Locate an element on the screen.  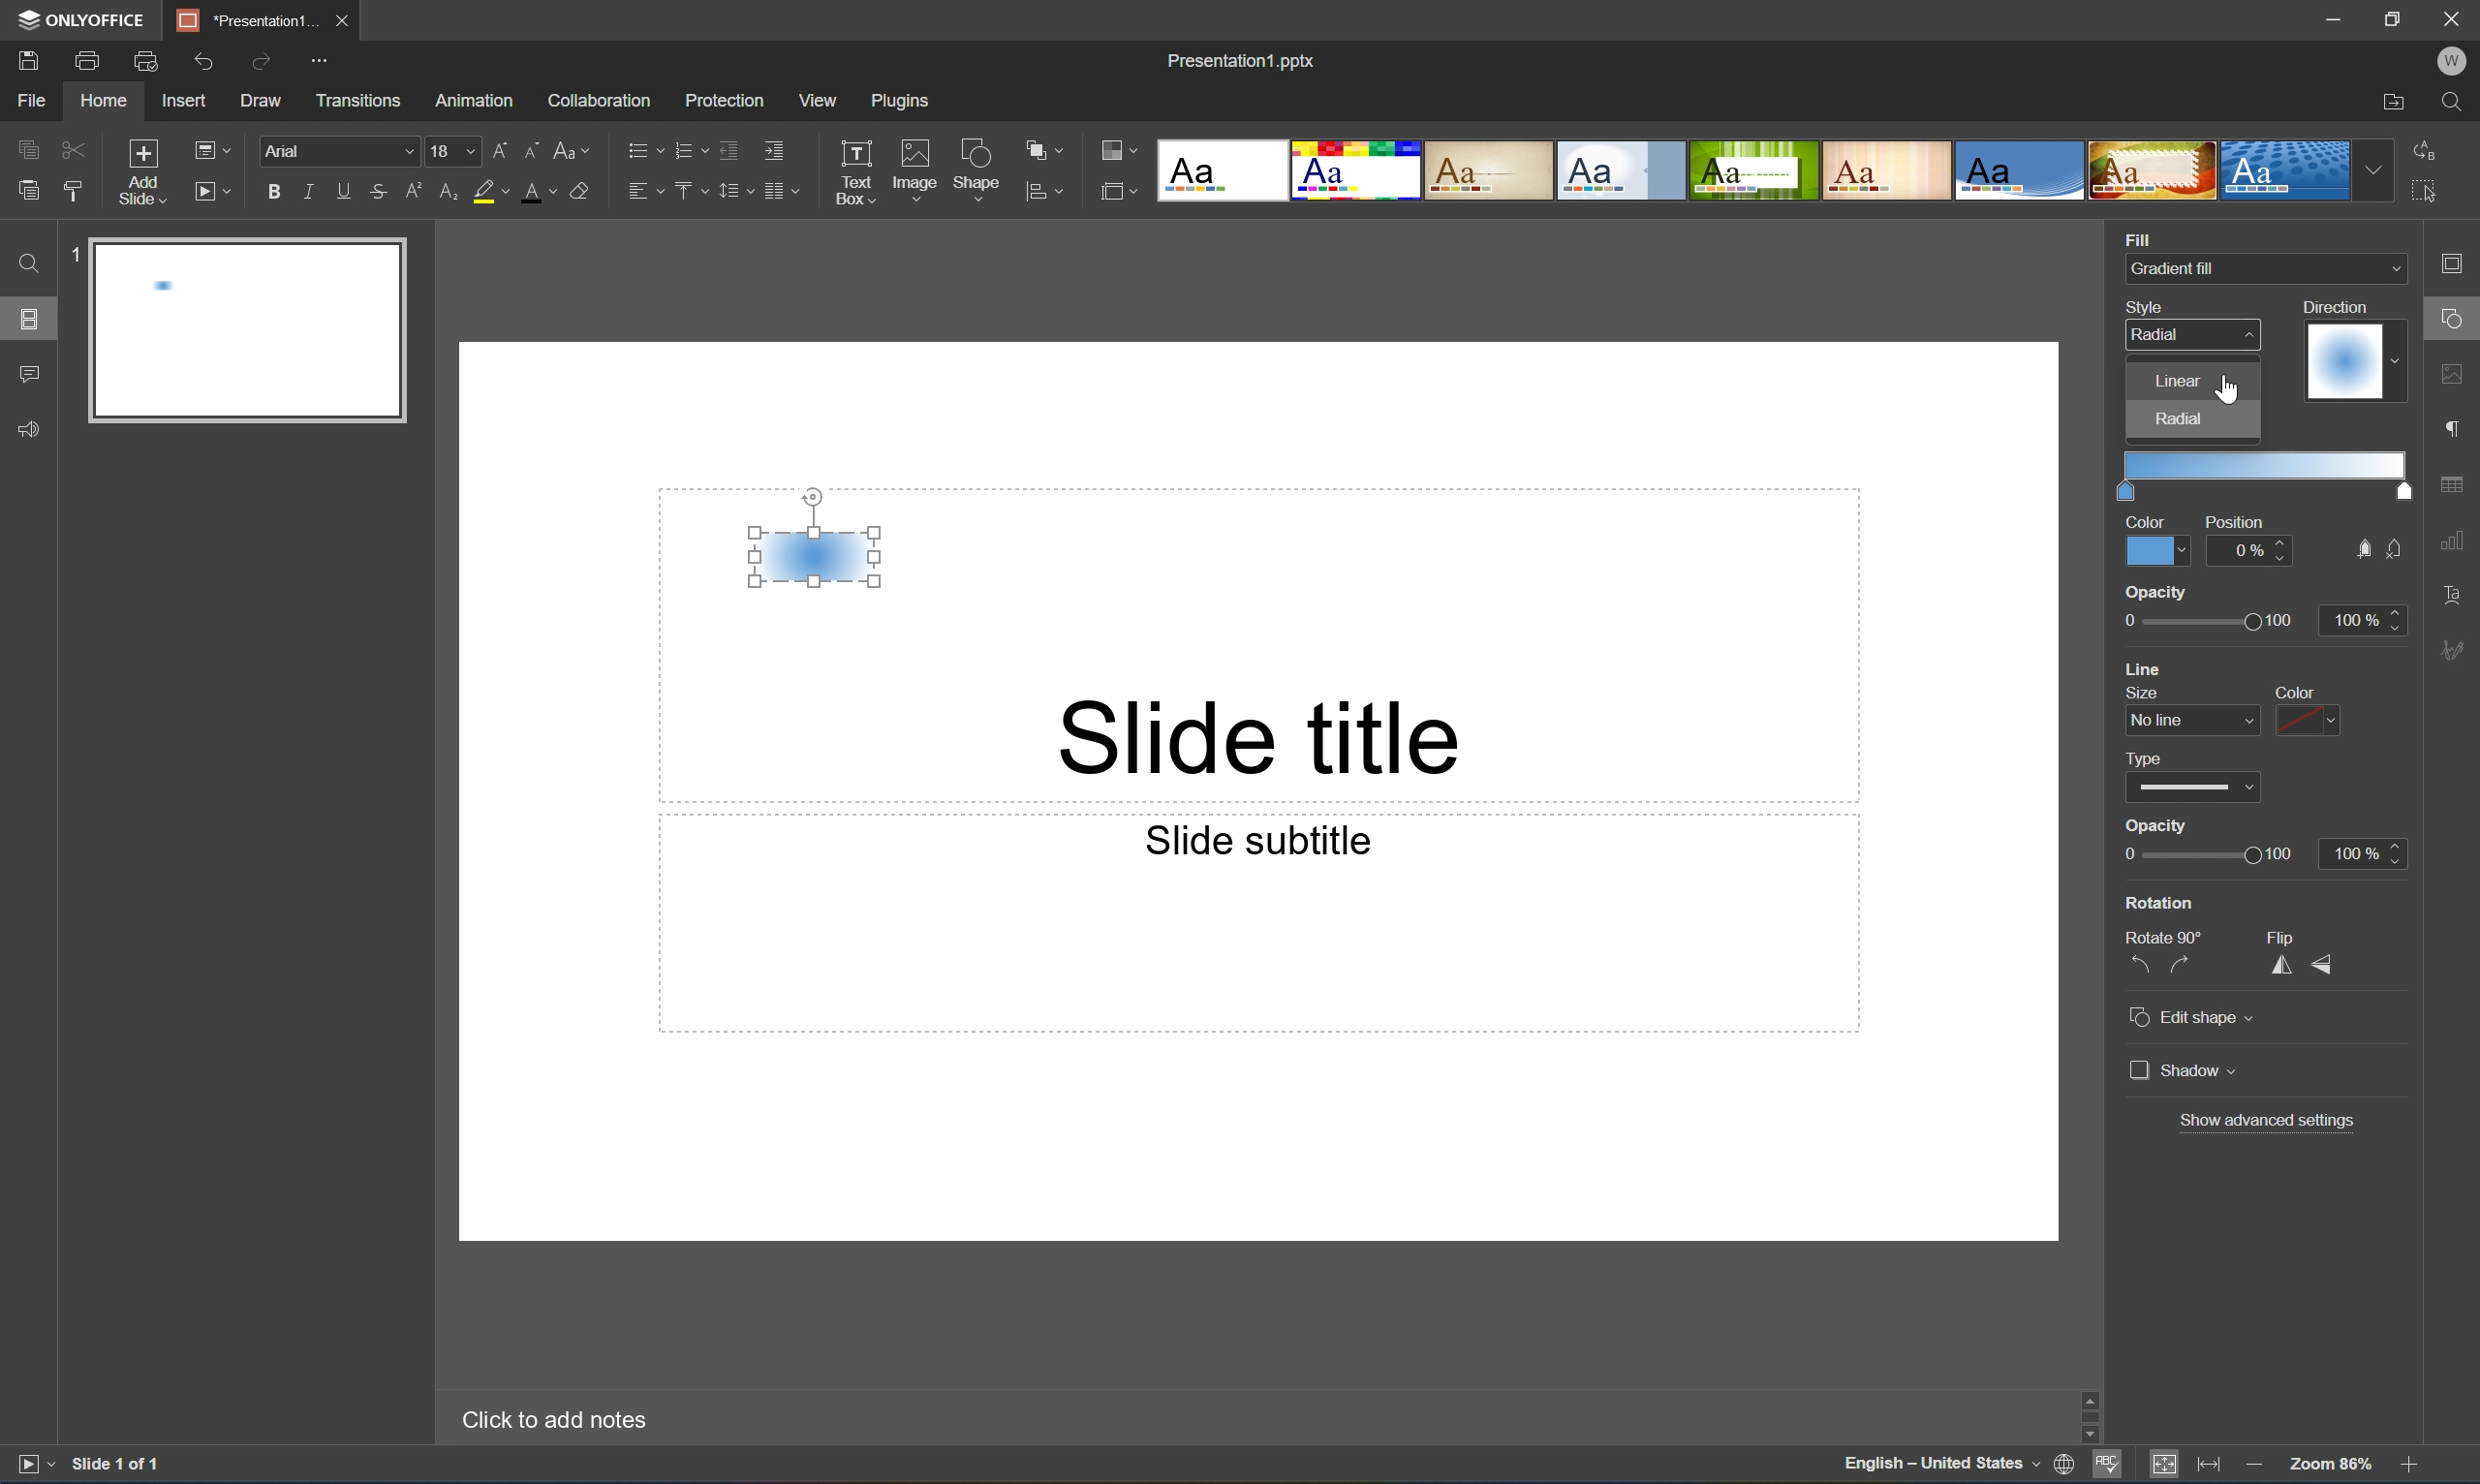
Radial is located at coordinates (2158, 334).